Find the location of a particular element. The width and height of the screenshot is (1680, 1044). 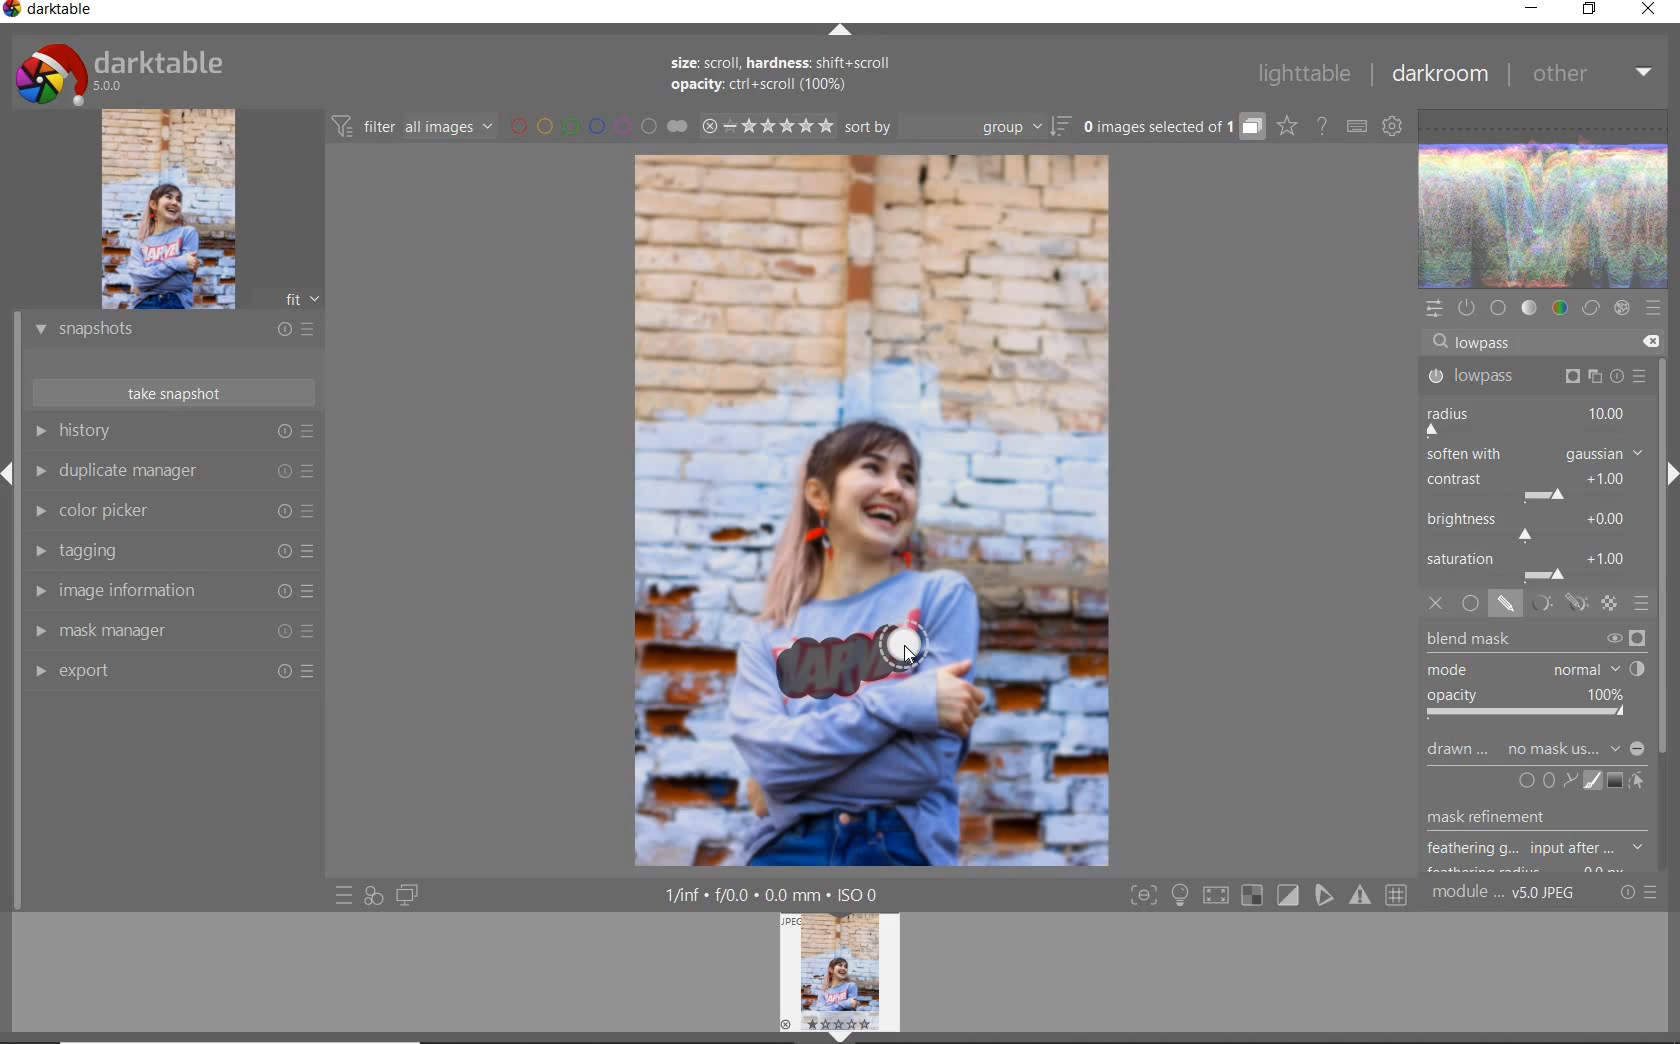

scrollbar is located at coordinates (1663, 538).